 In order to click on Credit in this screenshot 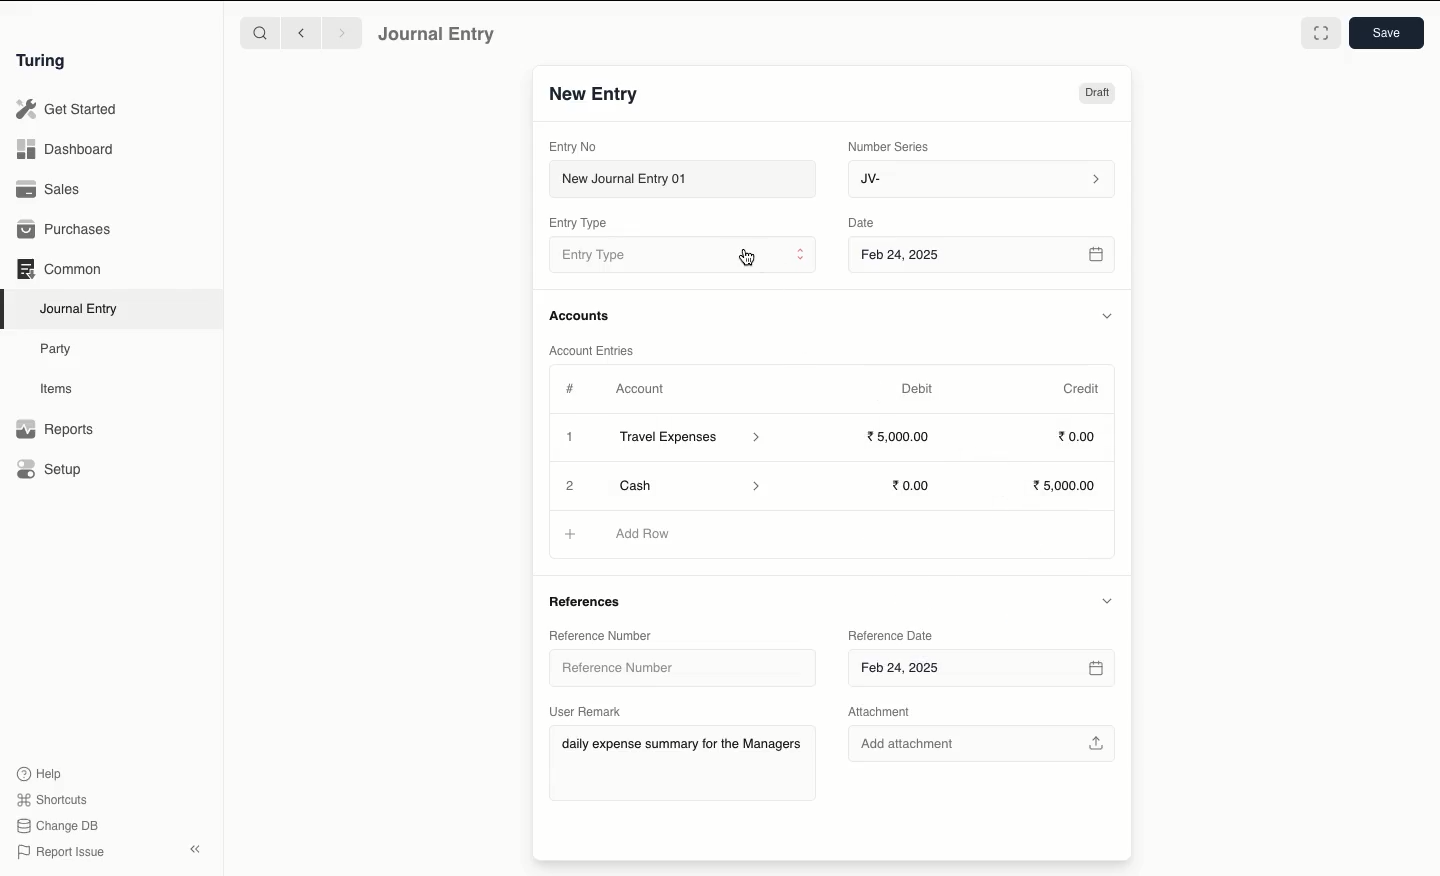, I will do `click(1083, 389)`.